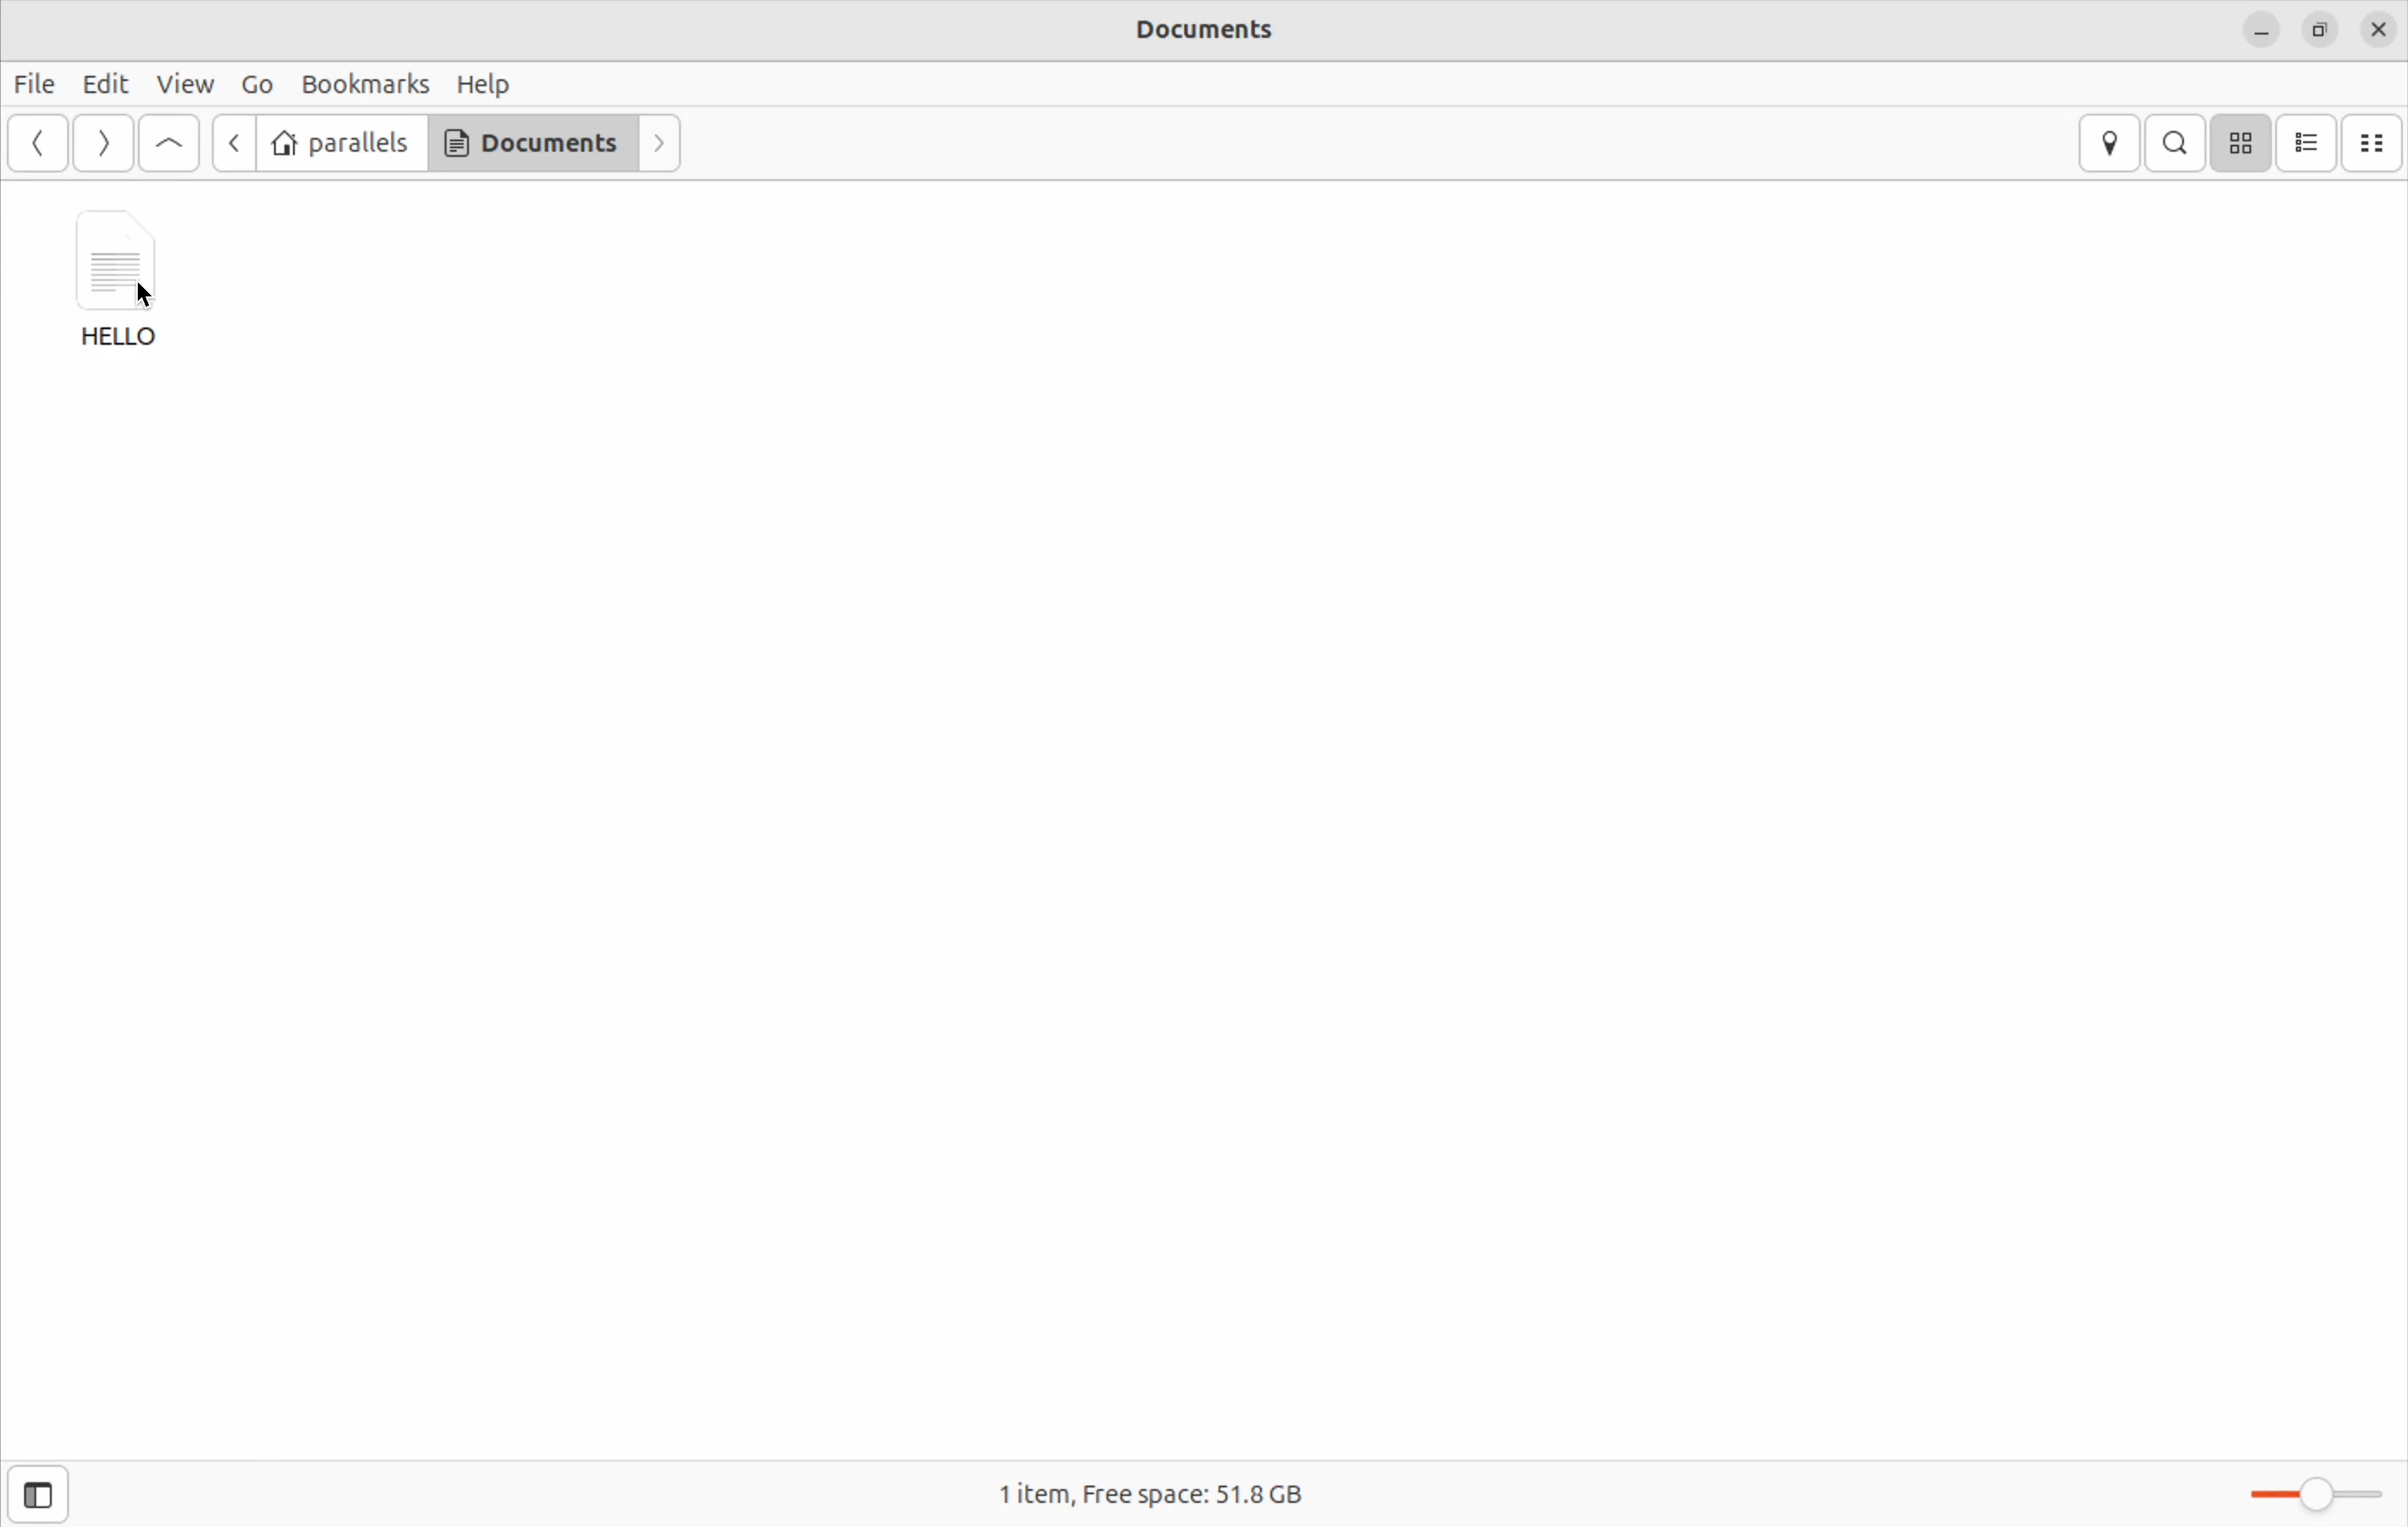 The width and height of the screenshot is (2408, 1527). I want to click on Go , so click(258, 83).